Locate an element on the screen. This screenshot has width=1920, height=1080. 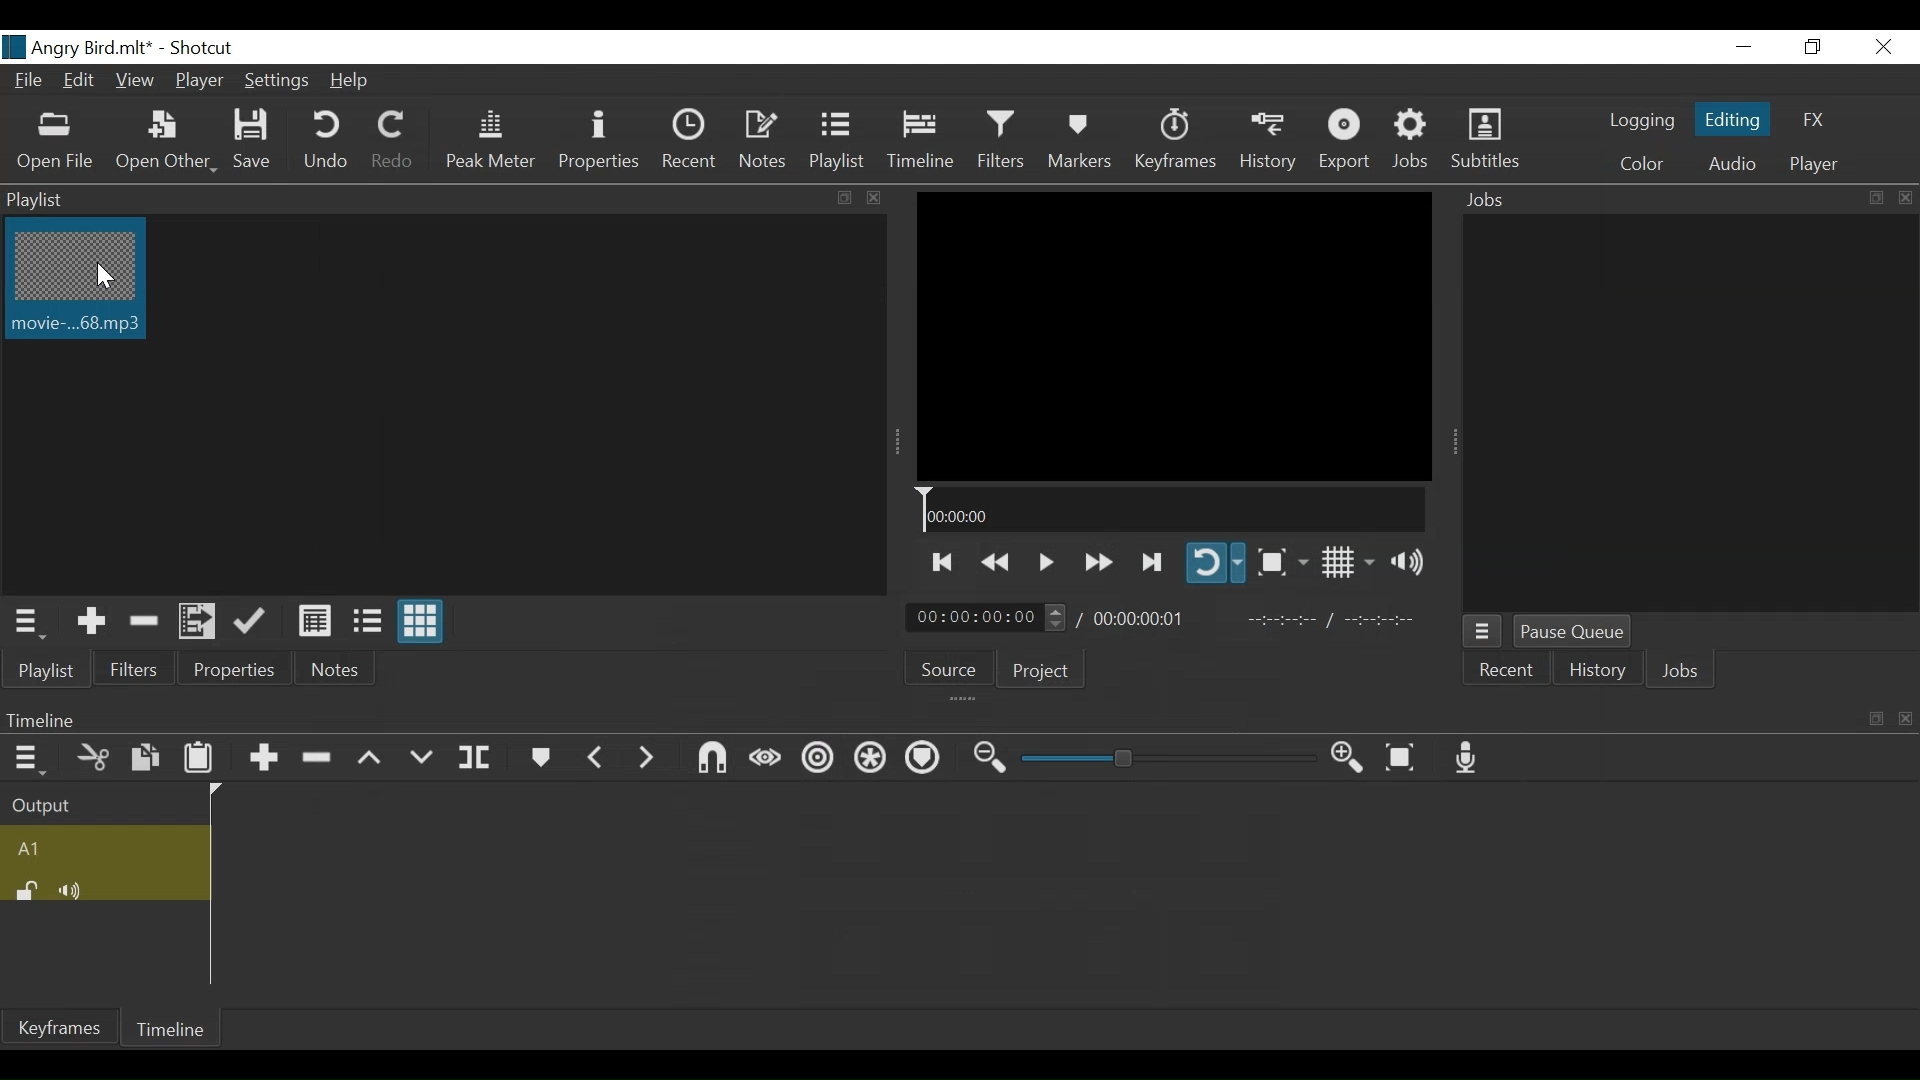
View as Details is located at coordinates (311, 622).